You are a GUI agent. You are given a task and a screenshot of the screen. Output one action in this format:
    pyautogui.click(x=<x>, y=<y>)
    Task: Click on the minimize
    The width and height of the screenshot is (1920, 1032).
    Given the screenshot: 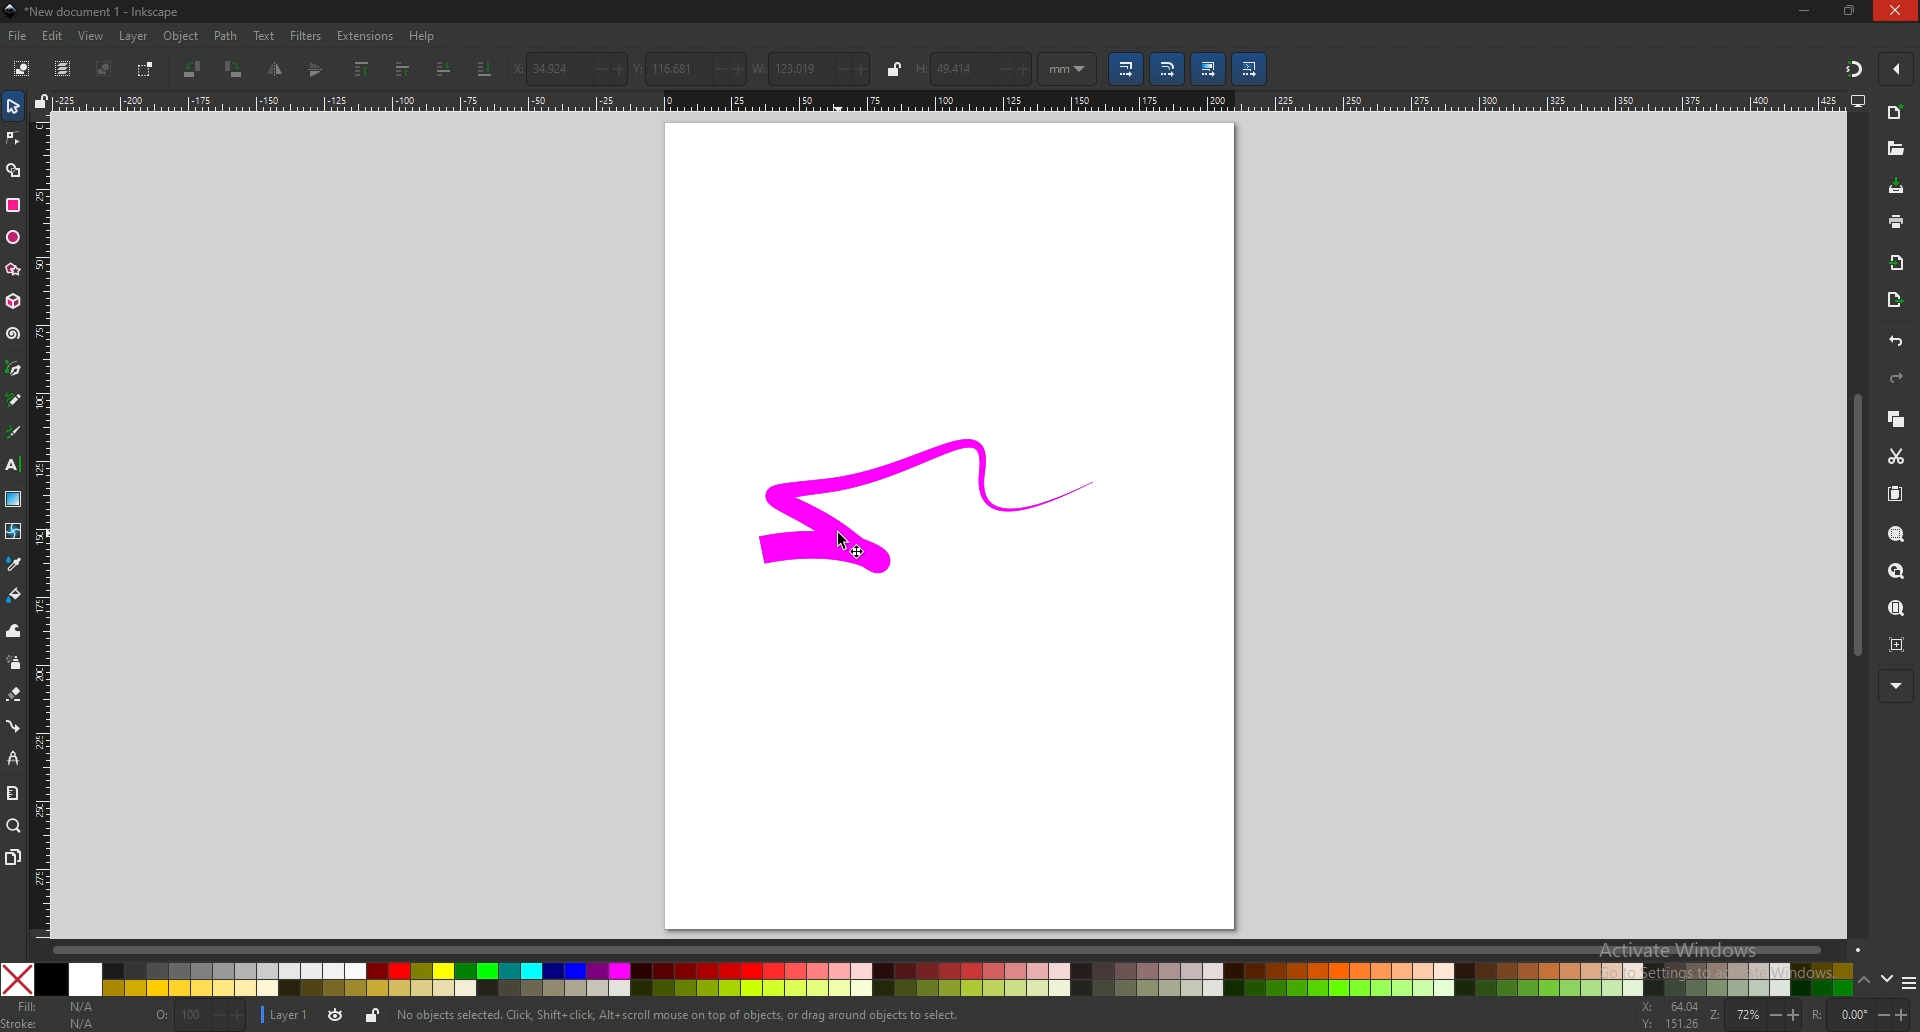 What is the action you would take?
    pyautogui.click(x=1807, y=11)
    